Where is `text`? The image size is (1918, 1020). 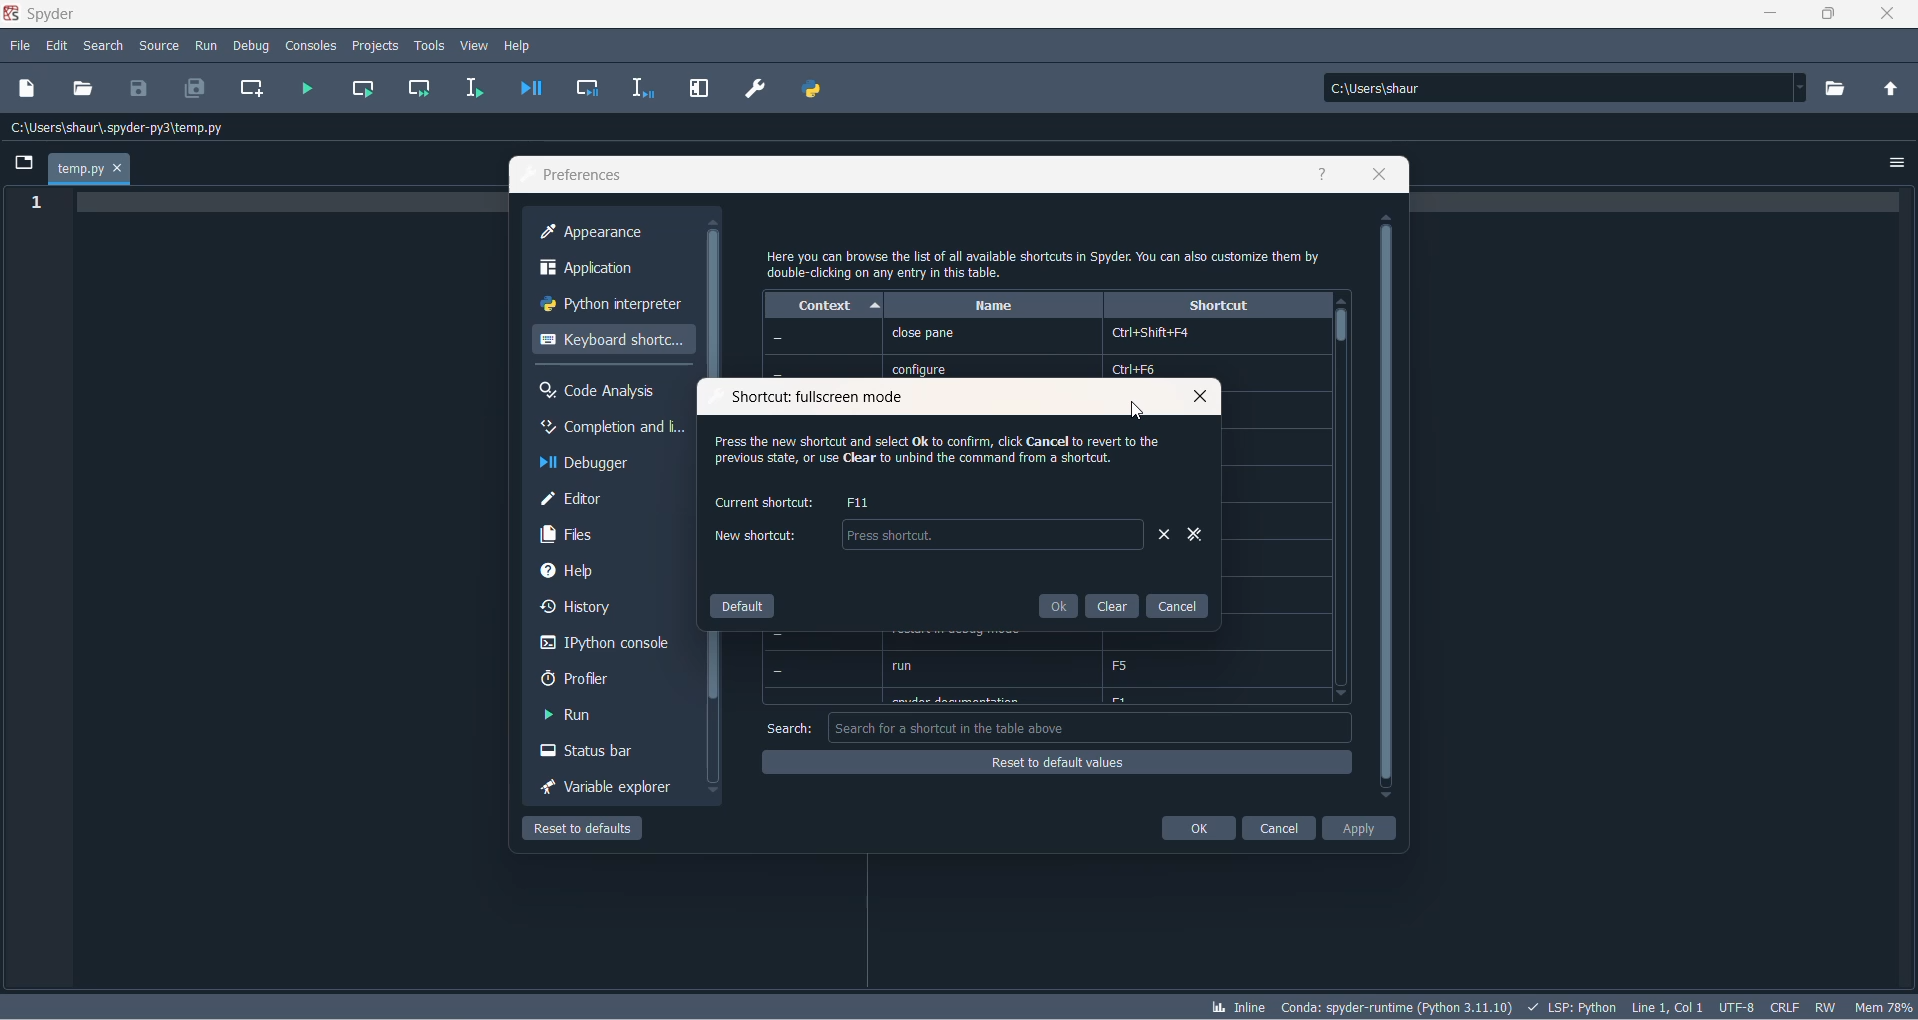
text is located at coordinates (1048, 262).